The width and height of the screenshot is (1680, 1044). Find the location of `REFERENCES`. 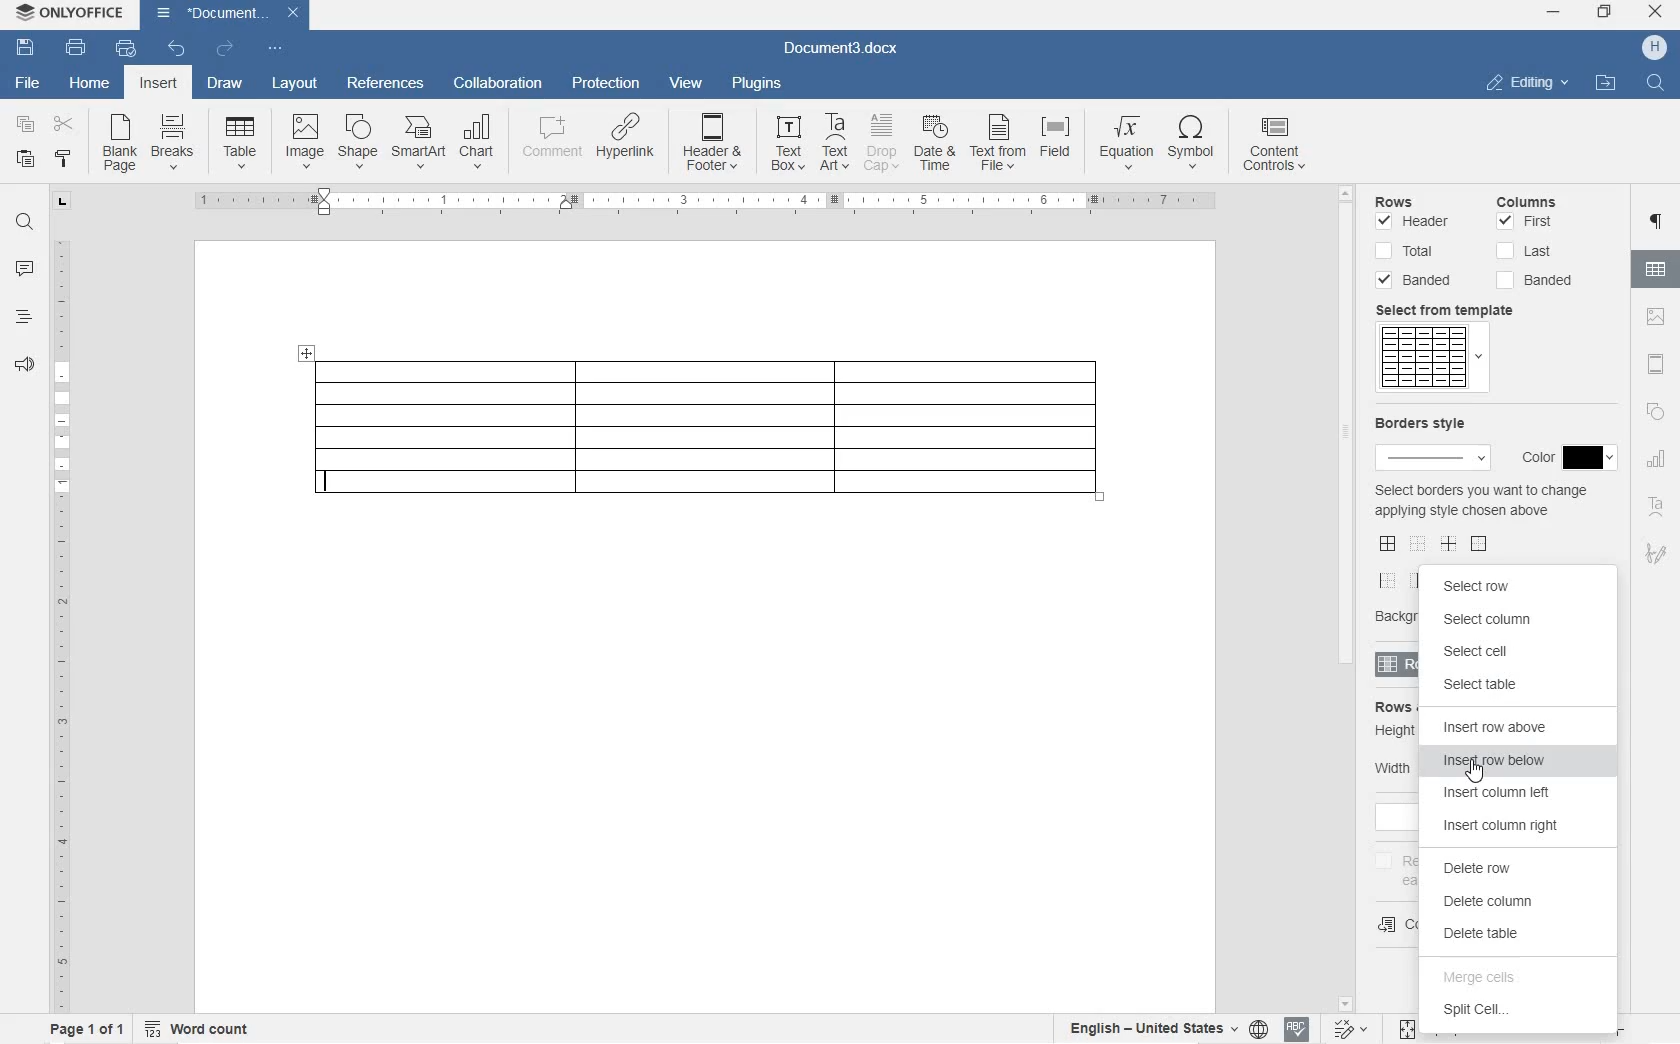

REFERENCES is located at coordinates (386, 85).